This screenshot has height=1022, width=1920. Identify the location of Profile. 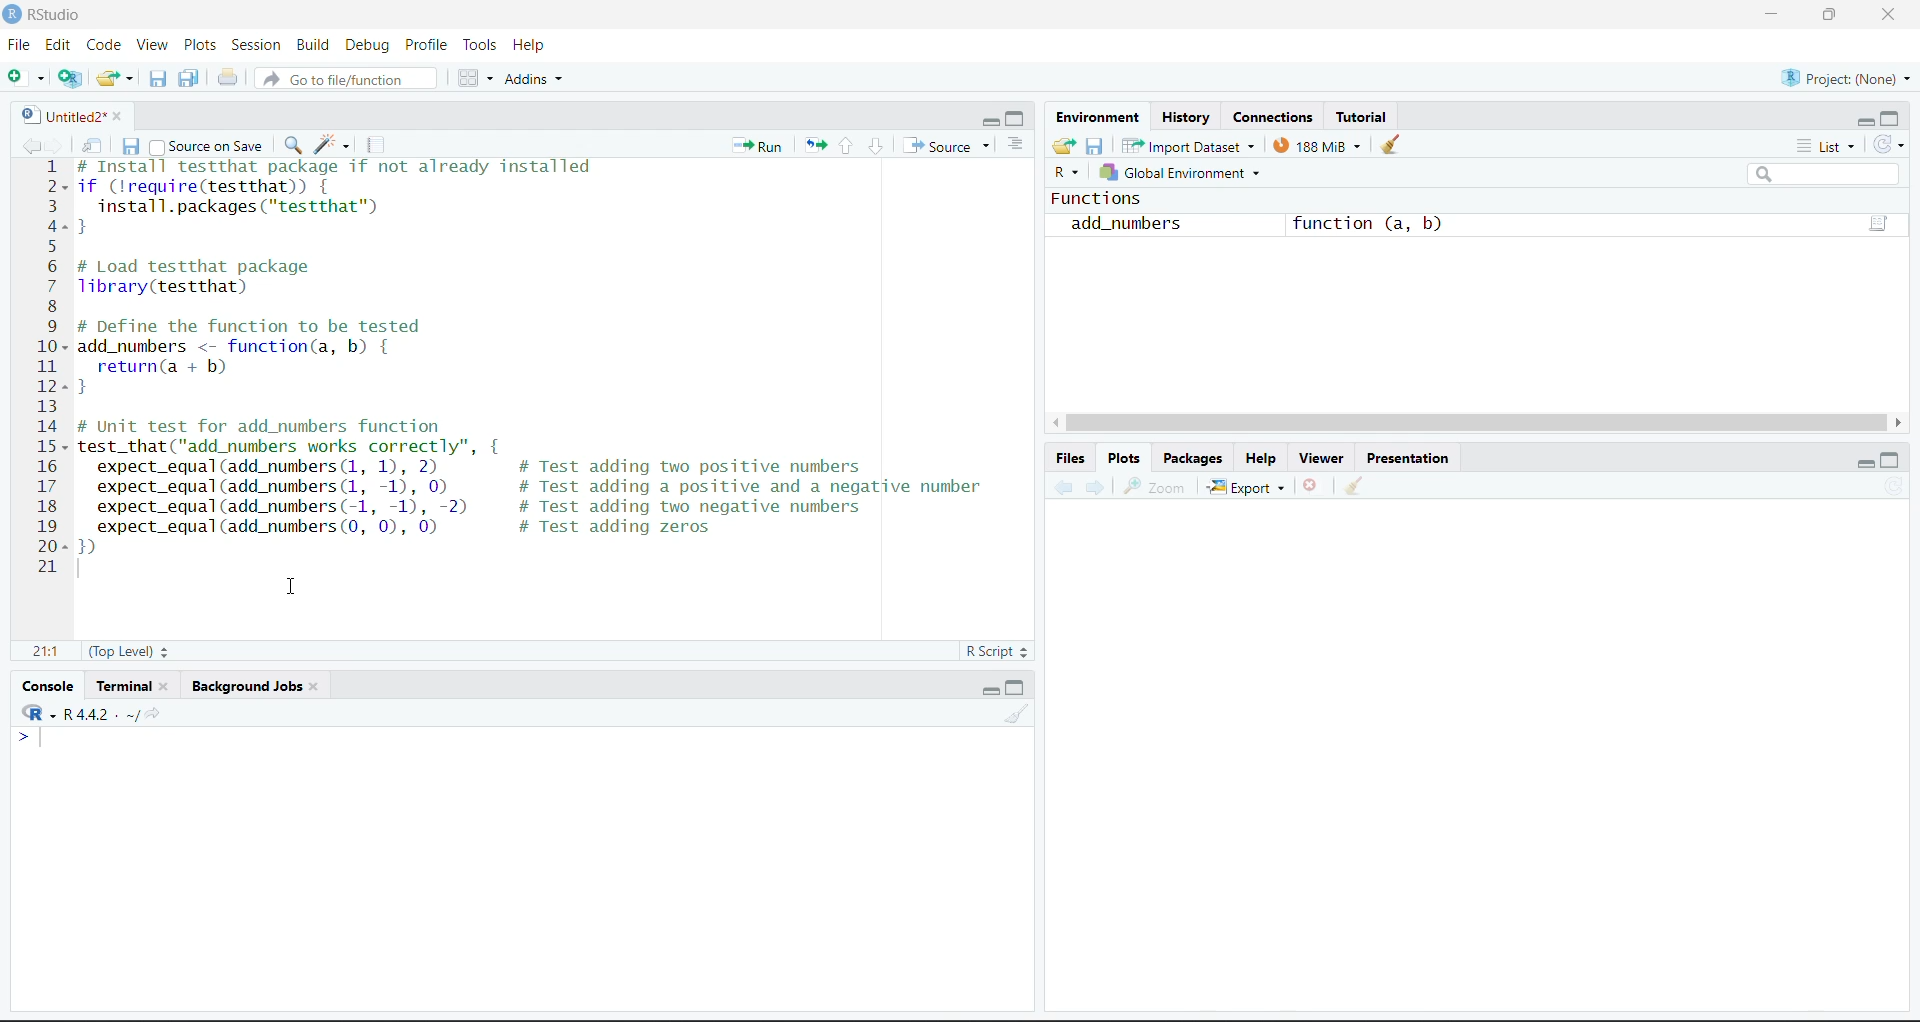
(430, 42).